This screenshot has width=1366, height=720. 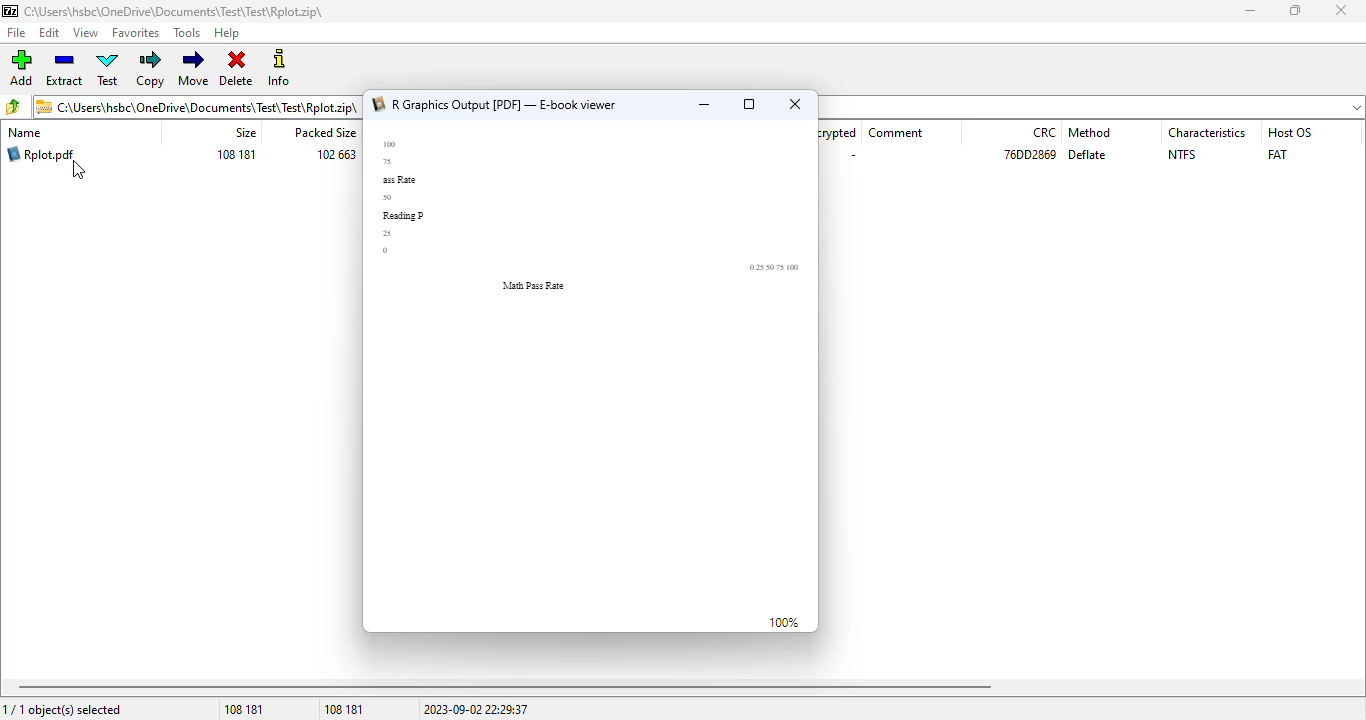 I want to click on view, so click(x=85, y=32).